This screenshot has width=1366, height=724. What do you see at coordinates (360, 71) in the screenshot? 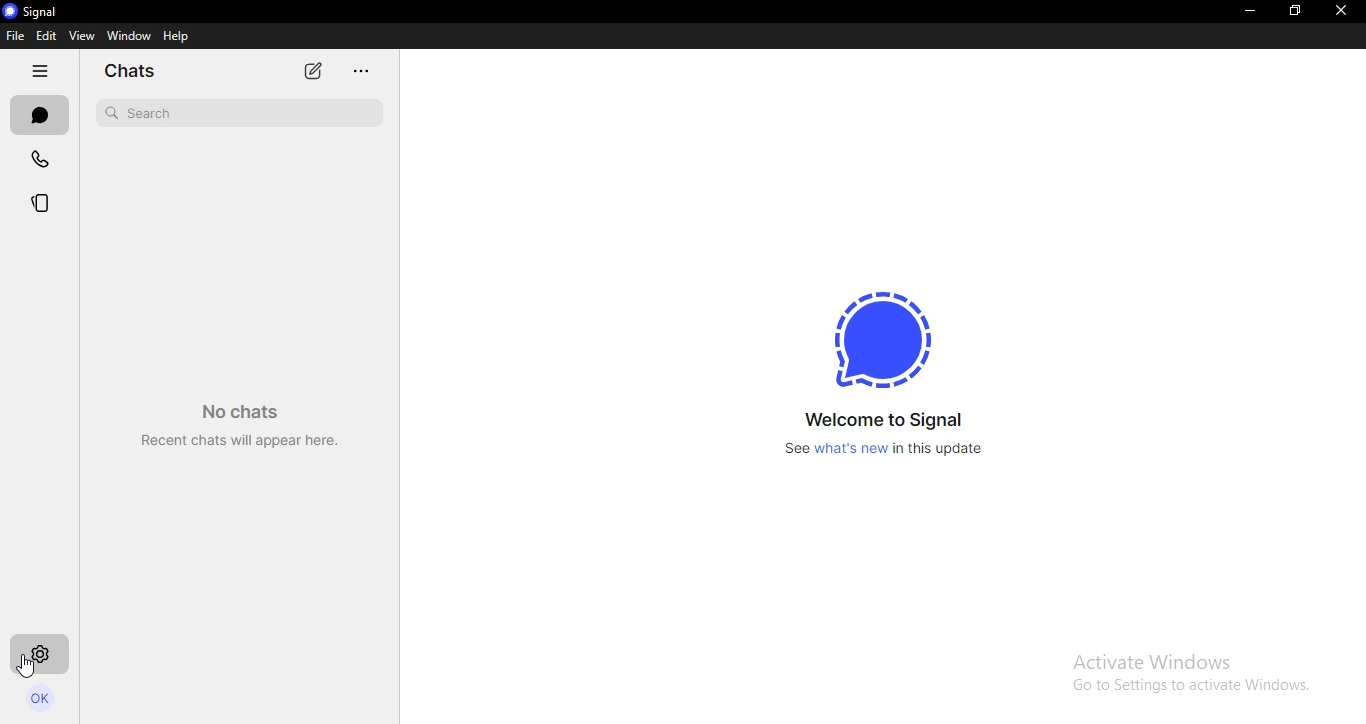
I see `...` at bounding box center [360, 71].